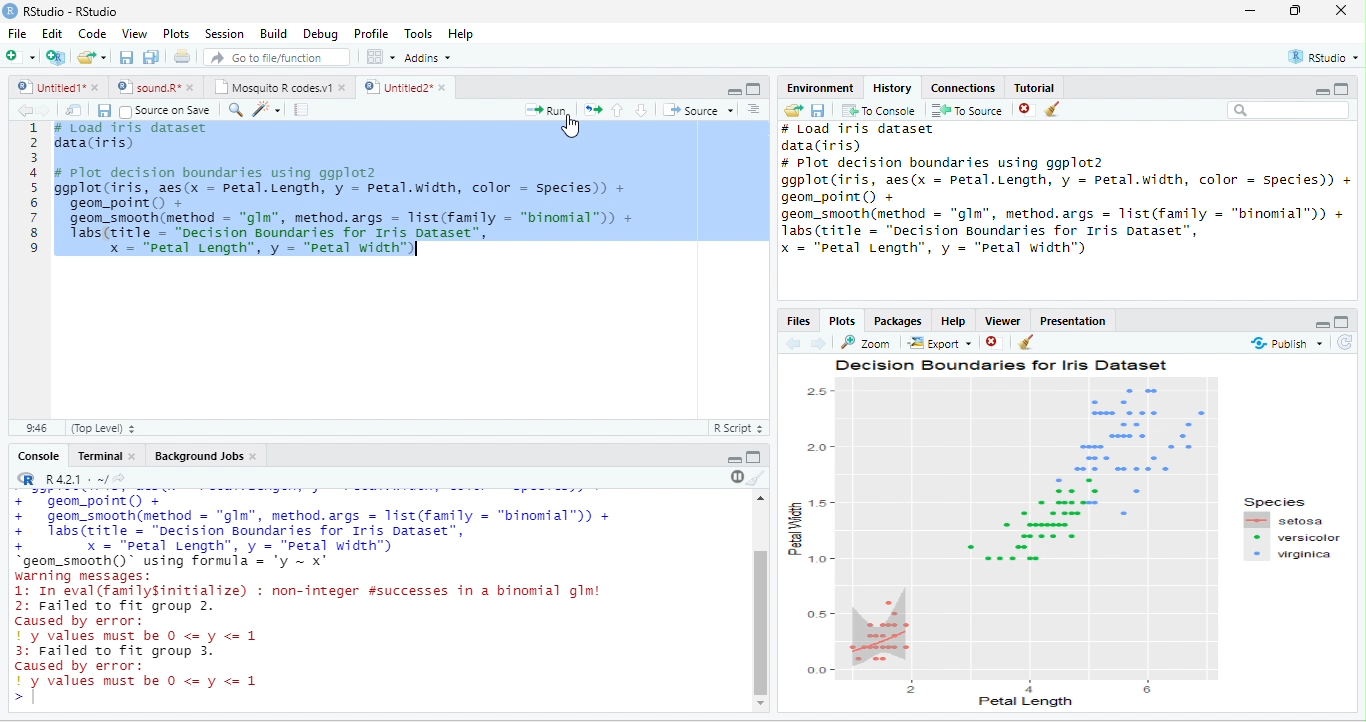 Image resolution: width=1366 pixels, height=722 pixels. Describe the element at coordinates (150, 57) in the screenshot. I see `save all` at that location.